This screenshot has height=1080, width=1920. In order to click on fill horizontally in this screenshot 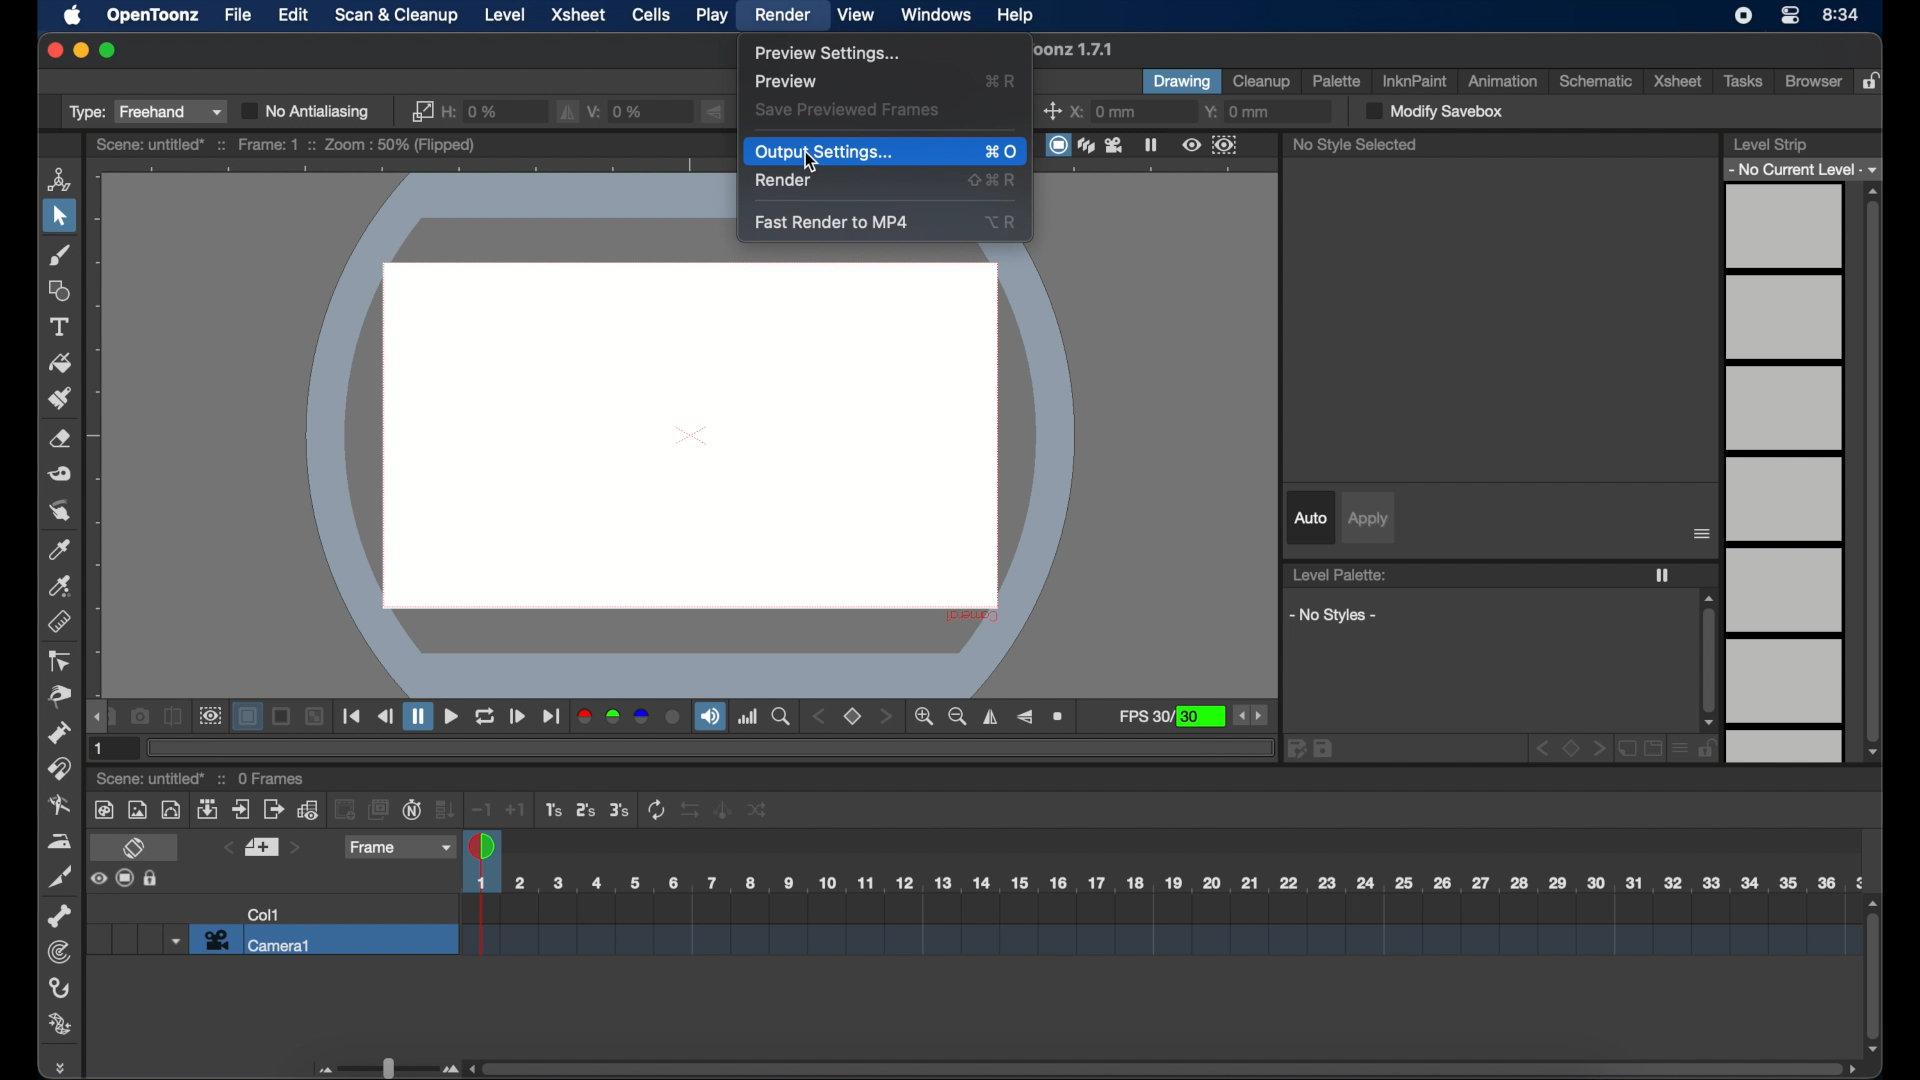, I will do `click(568, 111)`.